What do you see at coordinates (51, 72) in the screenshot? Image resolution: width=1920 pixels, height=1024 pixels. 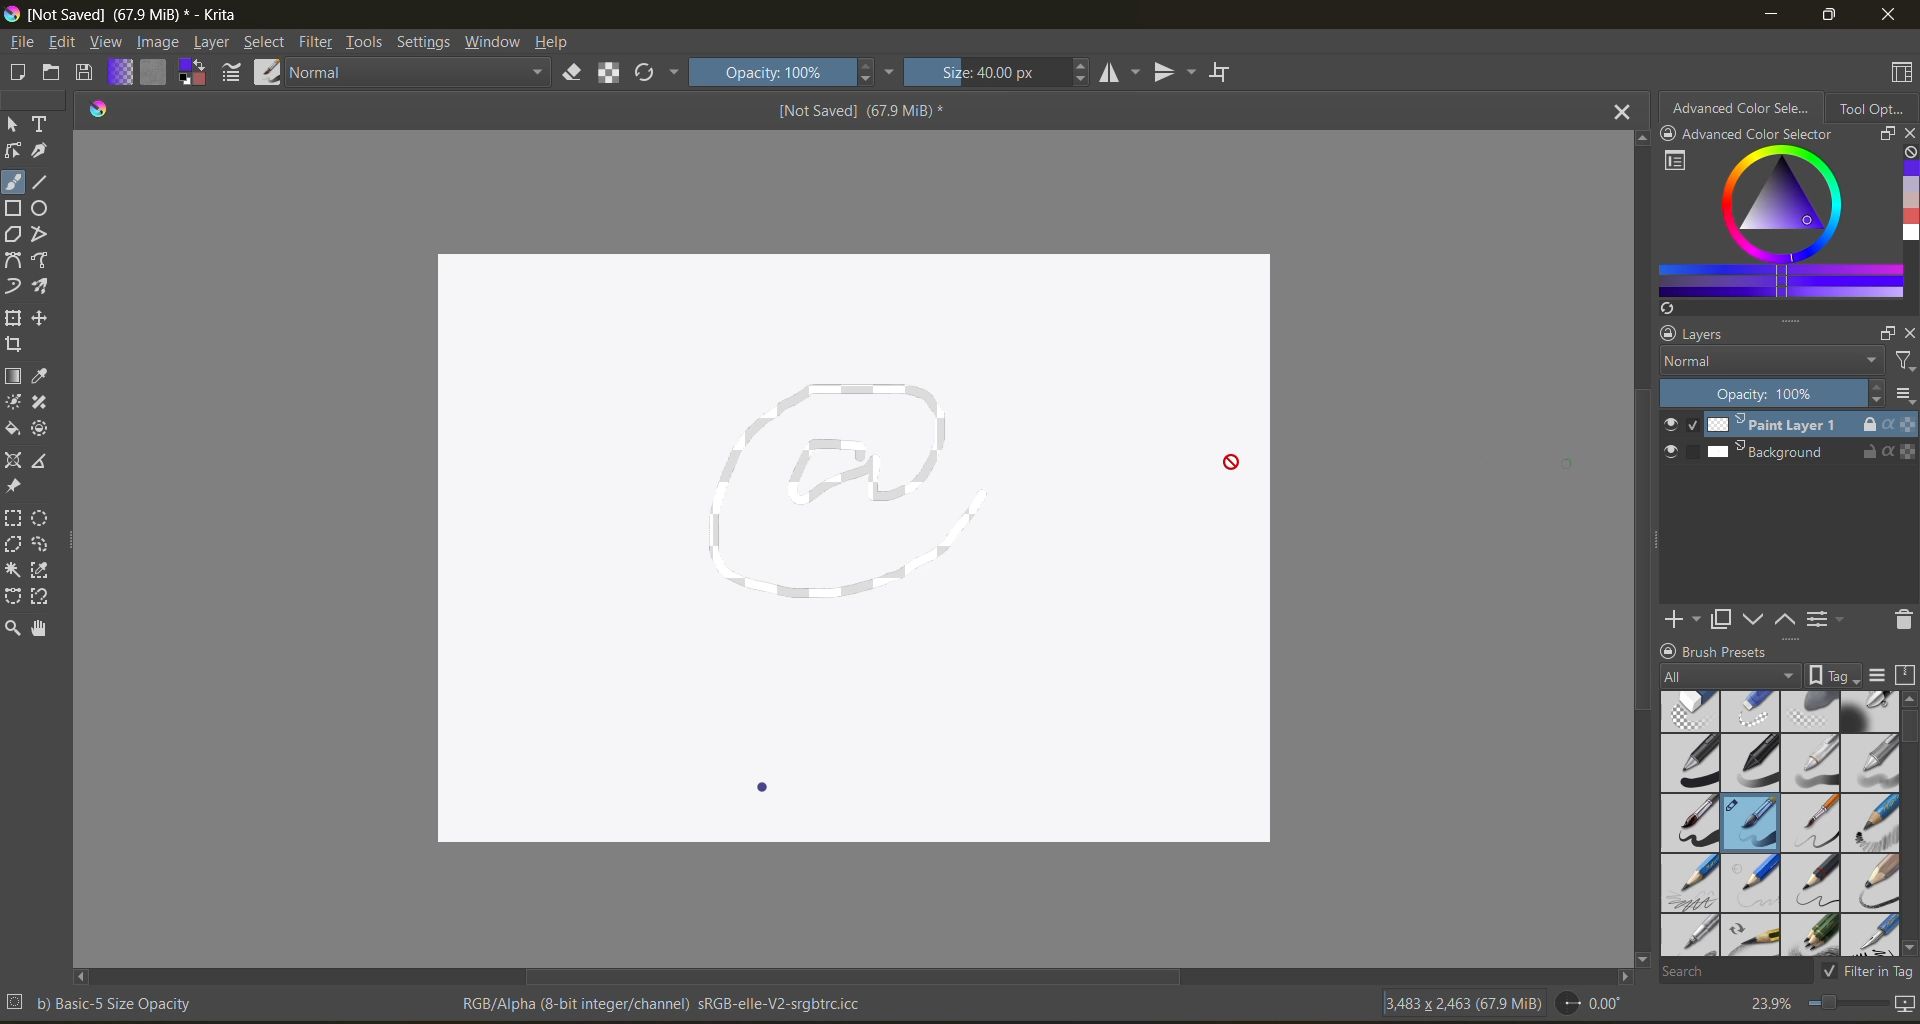 I see `open` at bounding box center [51, 72].